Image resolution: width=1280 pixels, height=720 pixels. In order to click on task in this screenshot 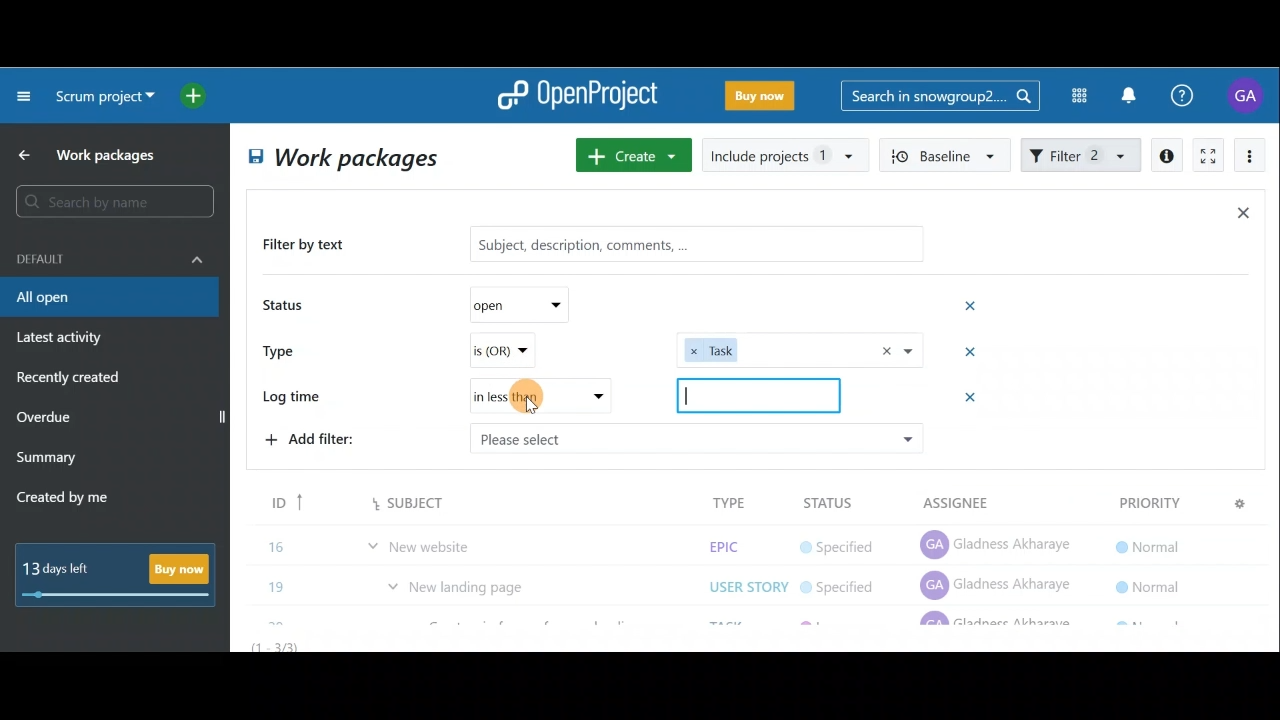, I will do `click(800, 349)`.